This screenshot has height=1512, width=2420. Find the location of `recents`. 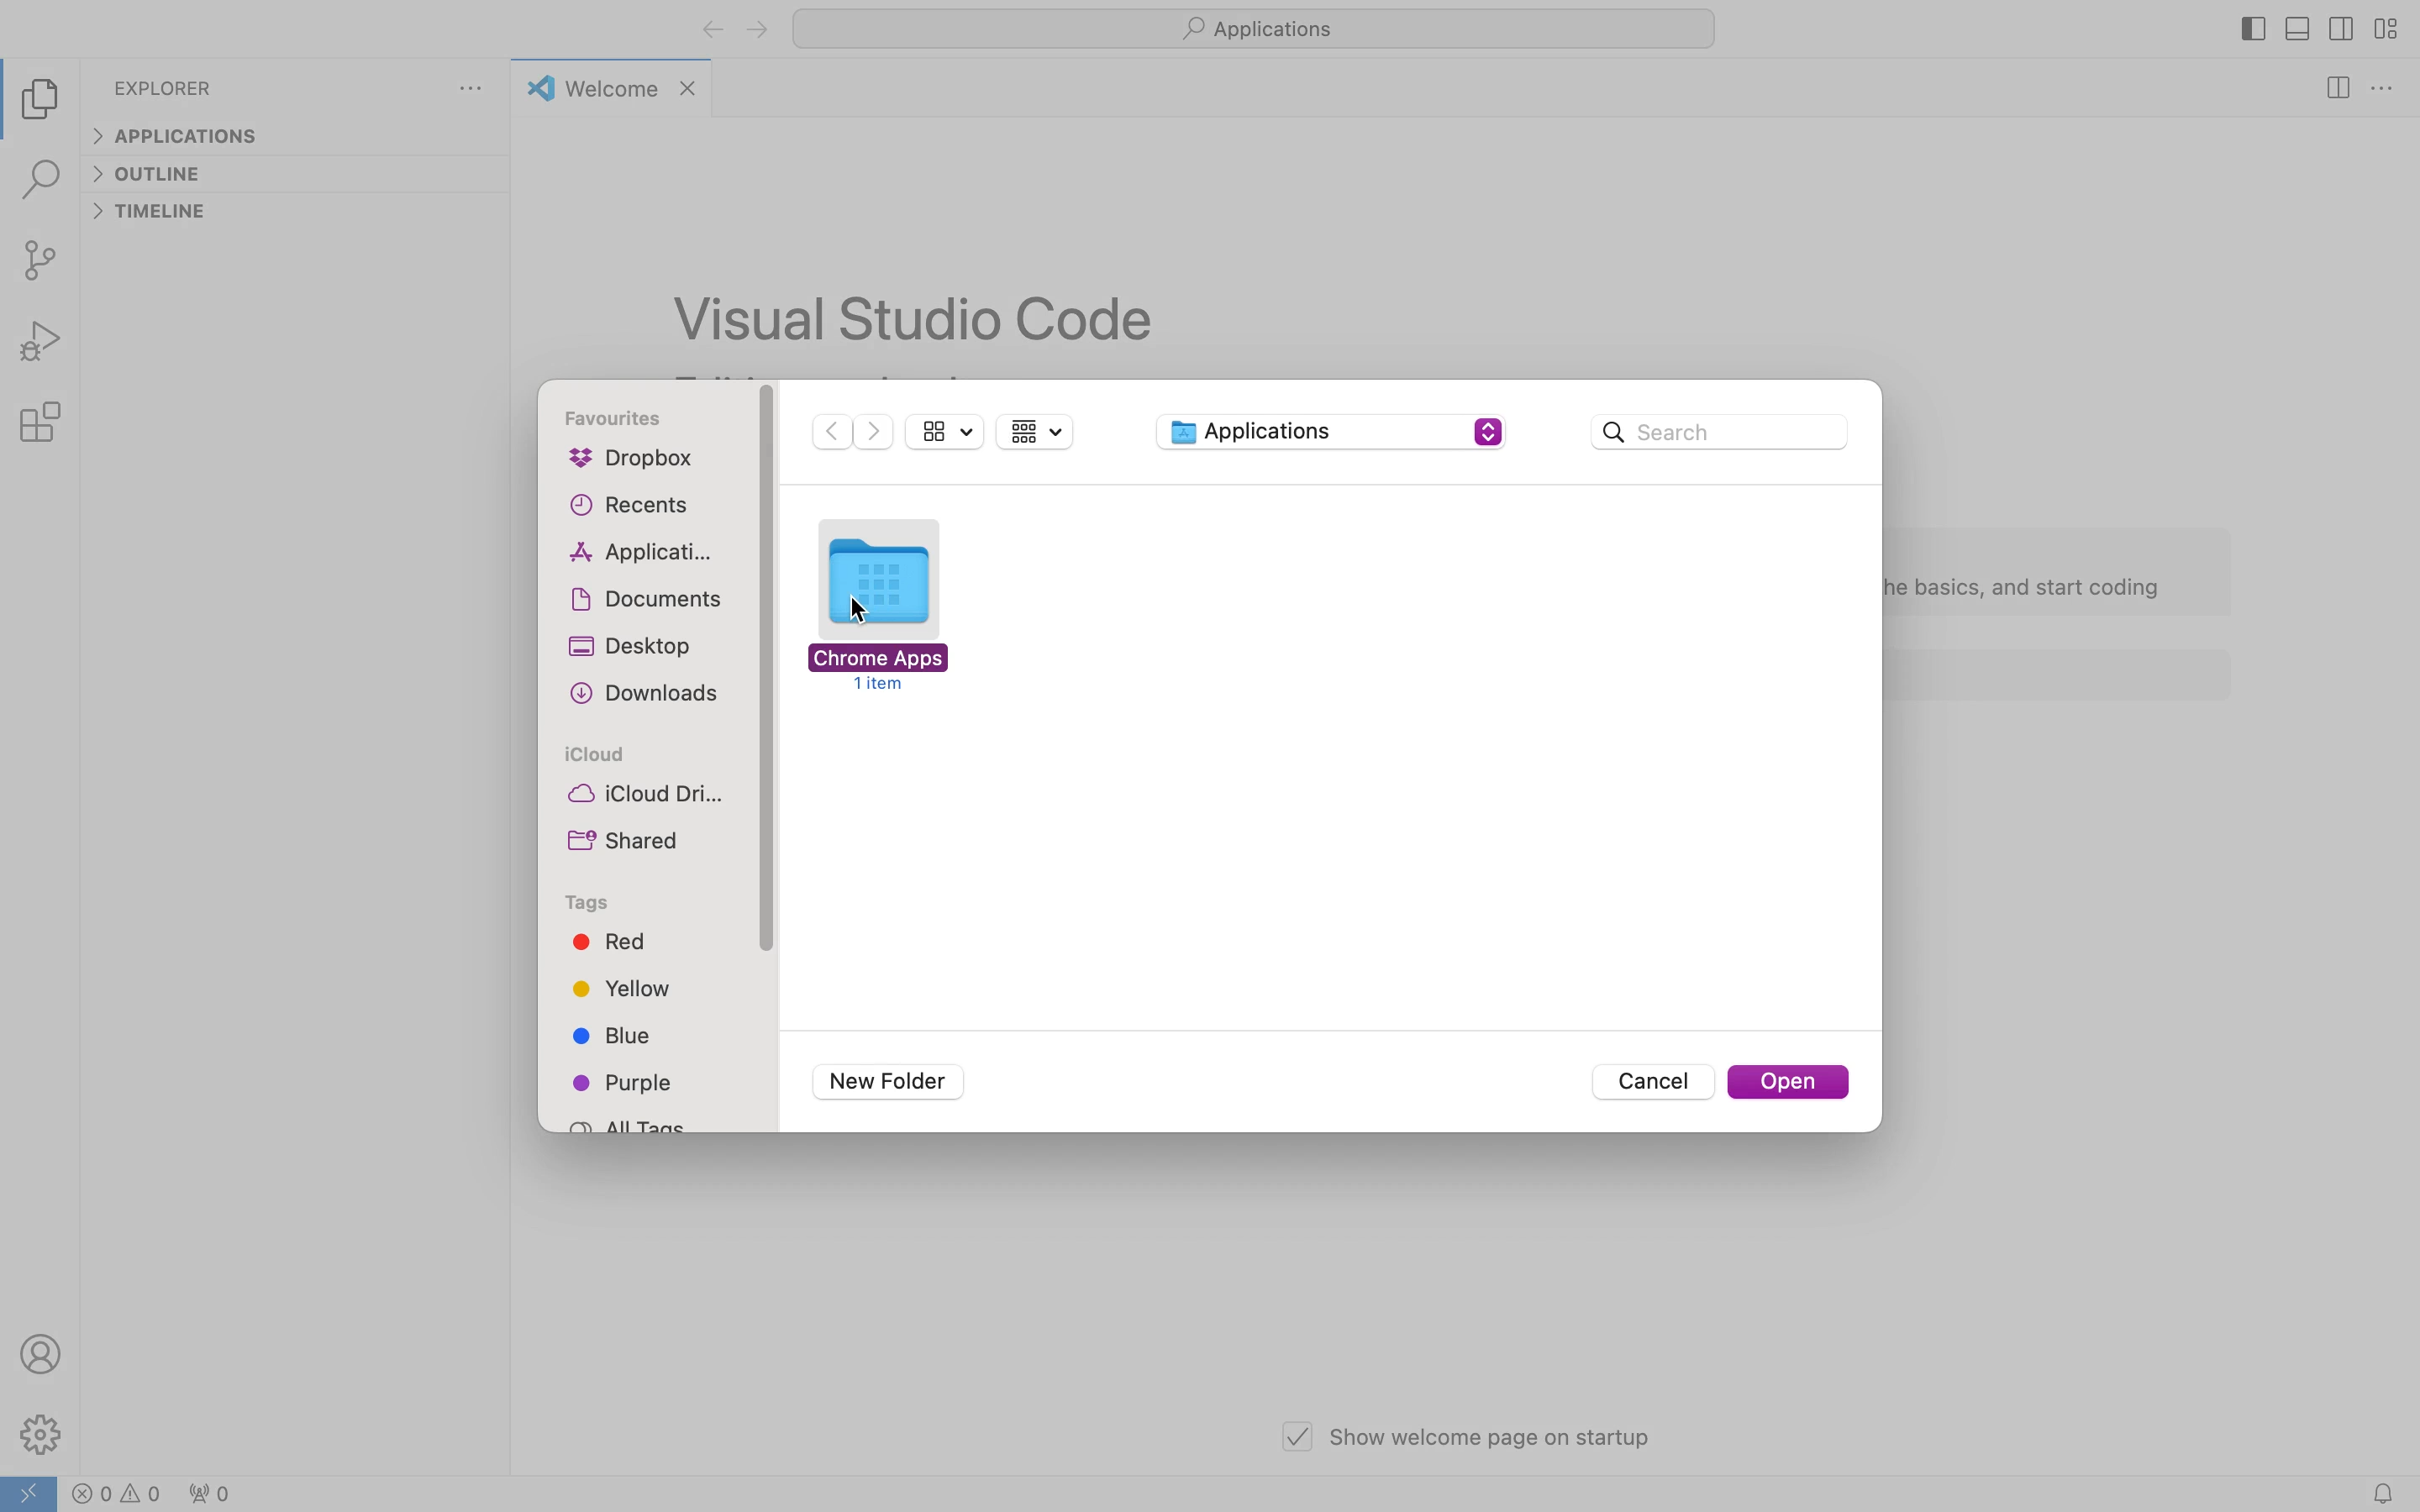

recents is located at coordinates (637, 505).